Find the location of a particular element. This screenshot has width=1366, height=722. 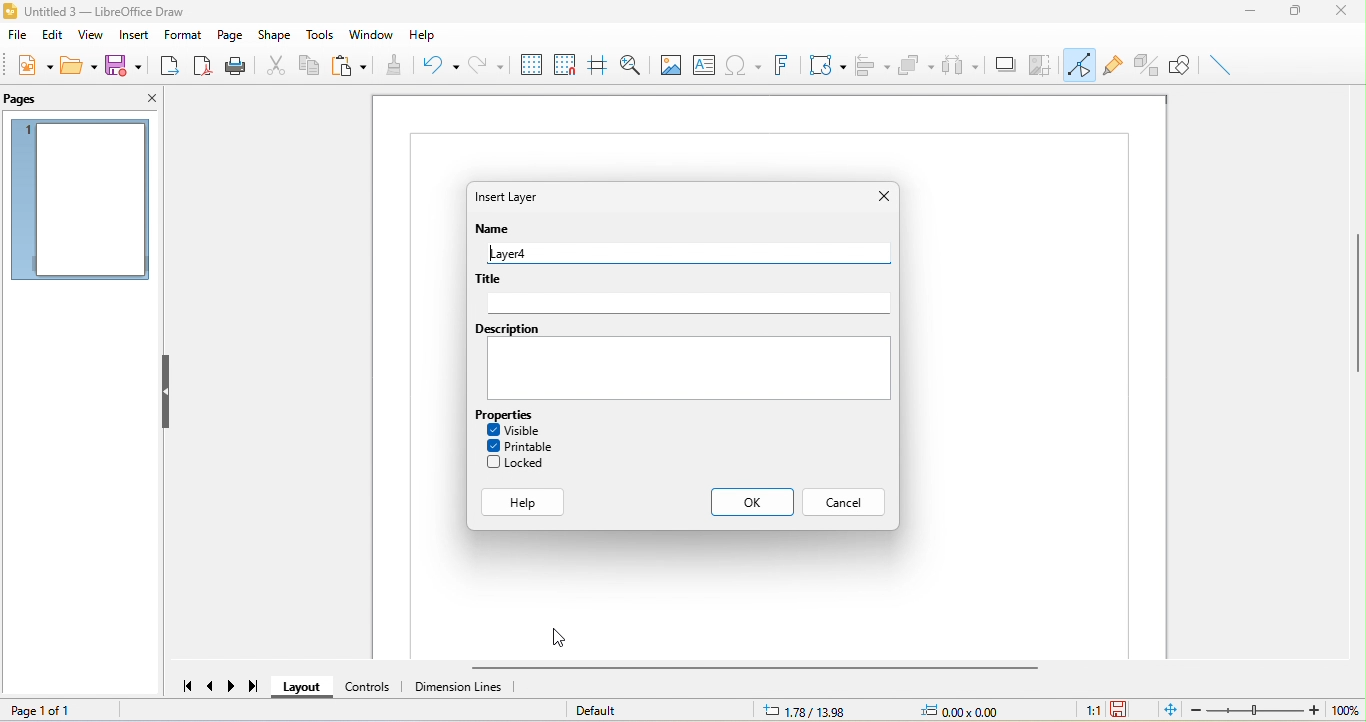

last page is located at coordinates (257, 689).